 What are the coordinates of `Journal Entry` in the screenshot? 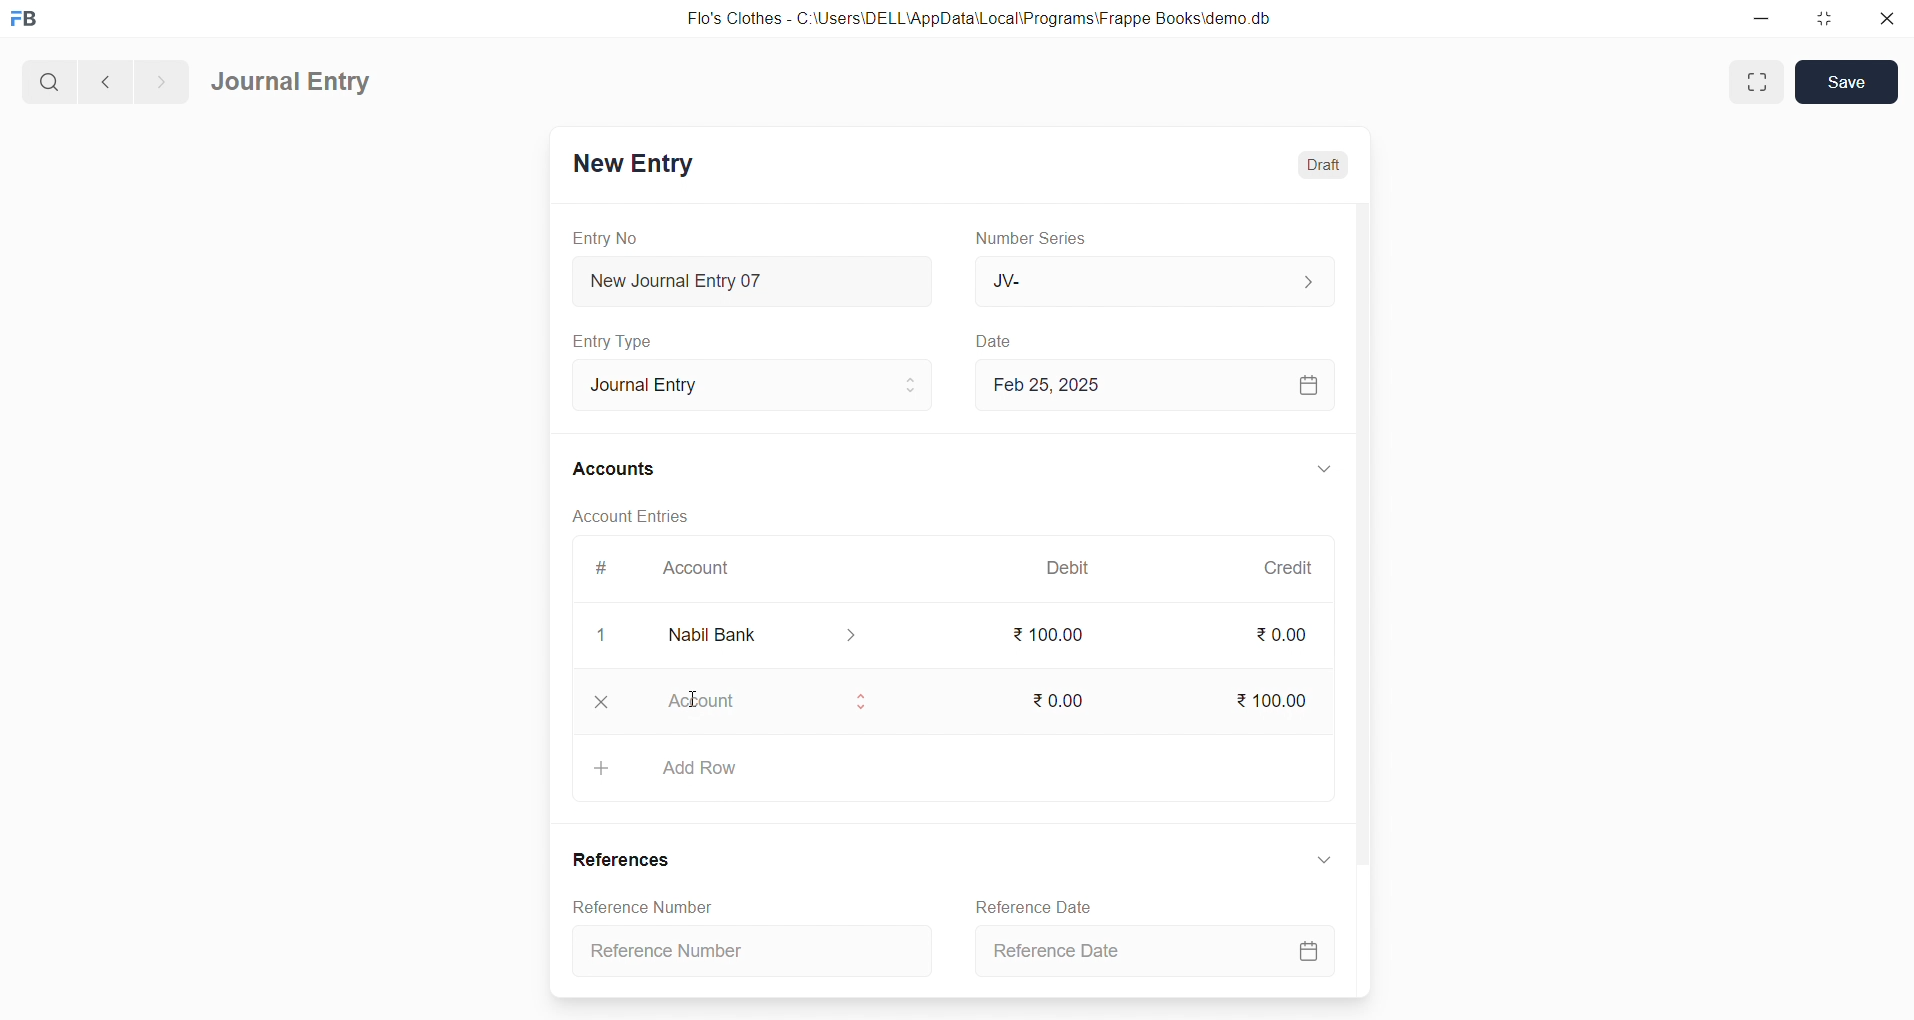 It's located at (293, 83).